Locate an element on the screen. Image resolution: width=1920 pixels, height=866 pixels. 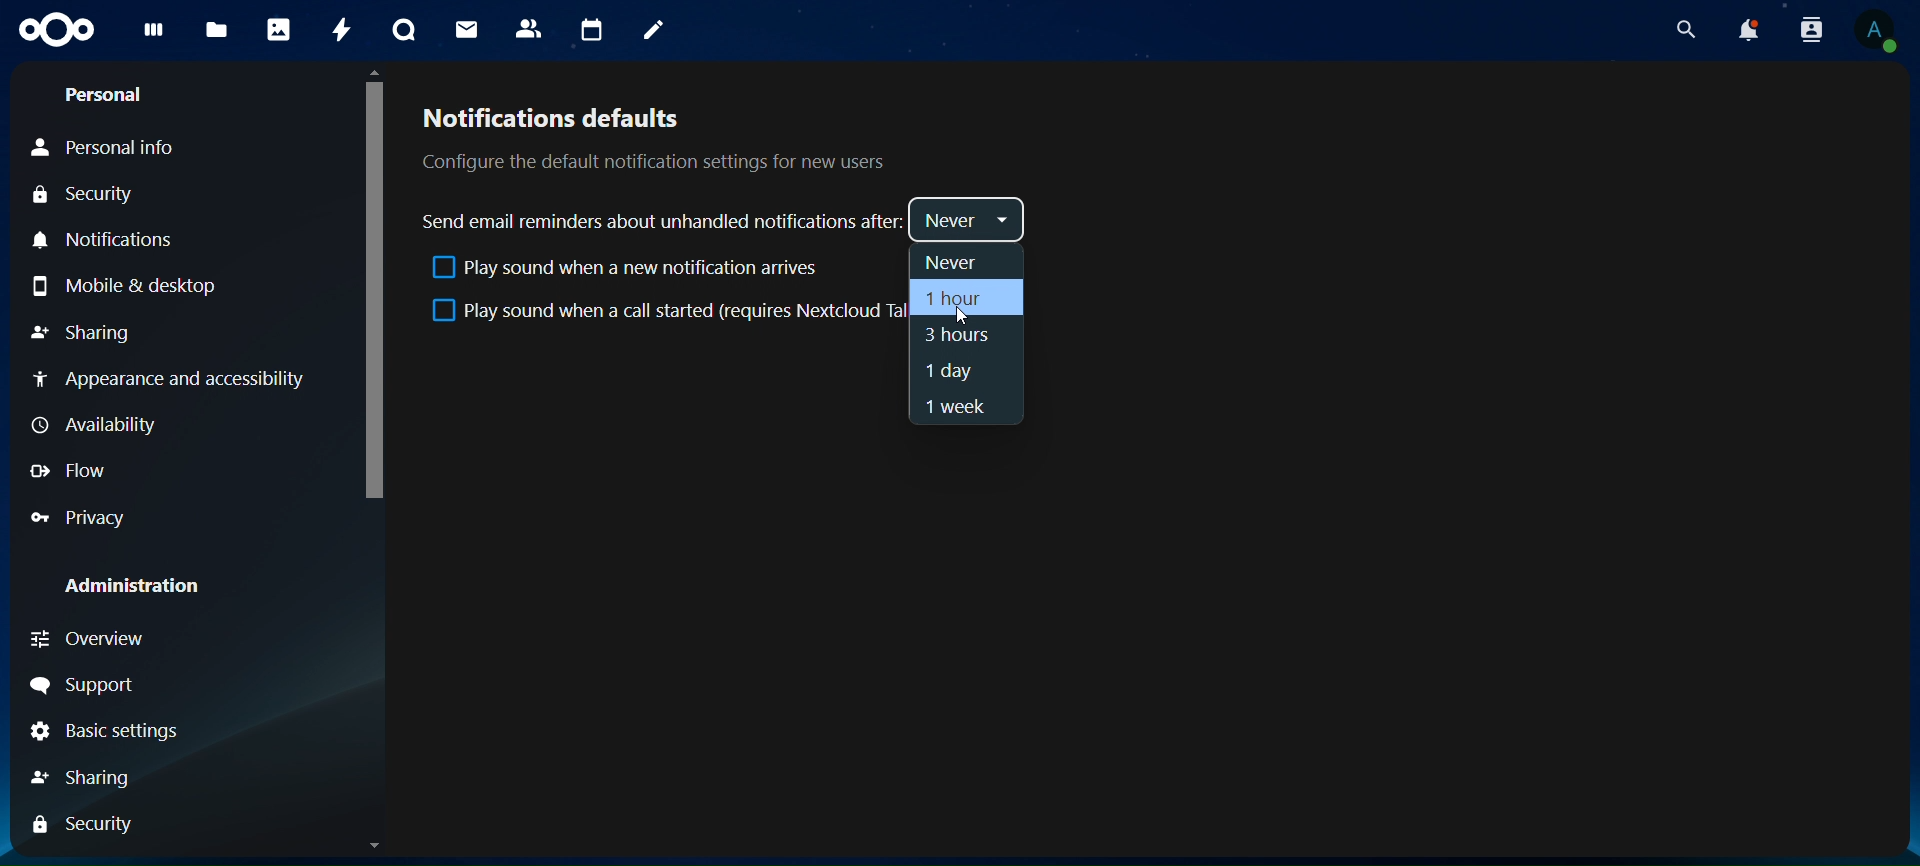
 week is located at coordinates (952, 407).